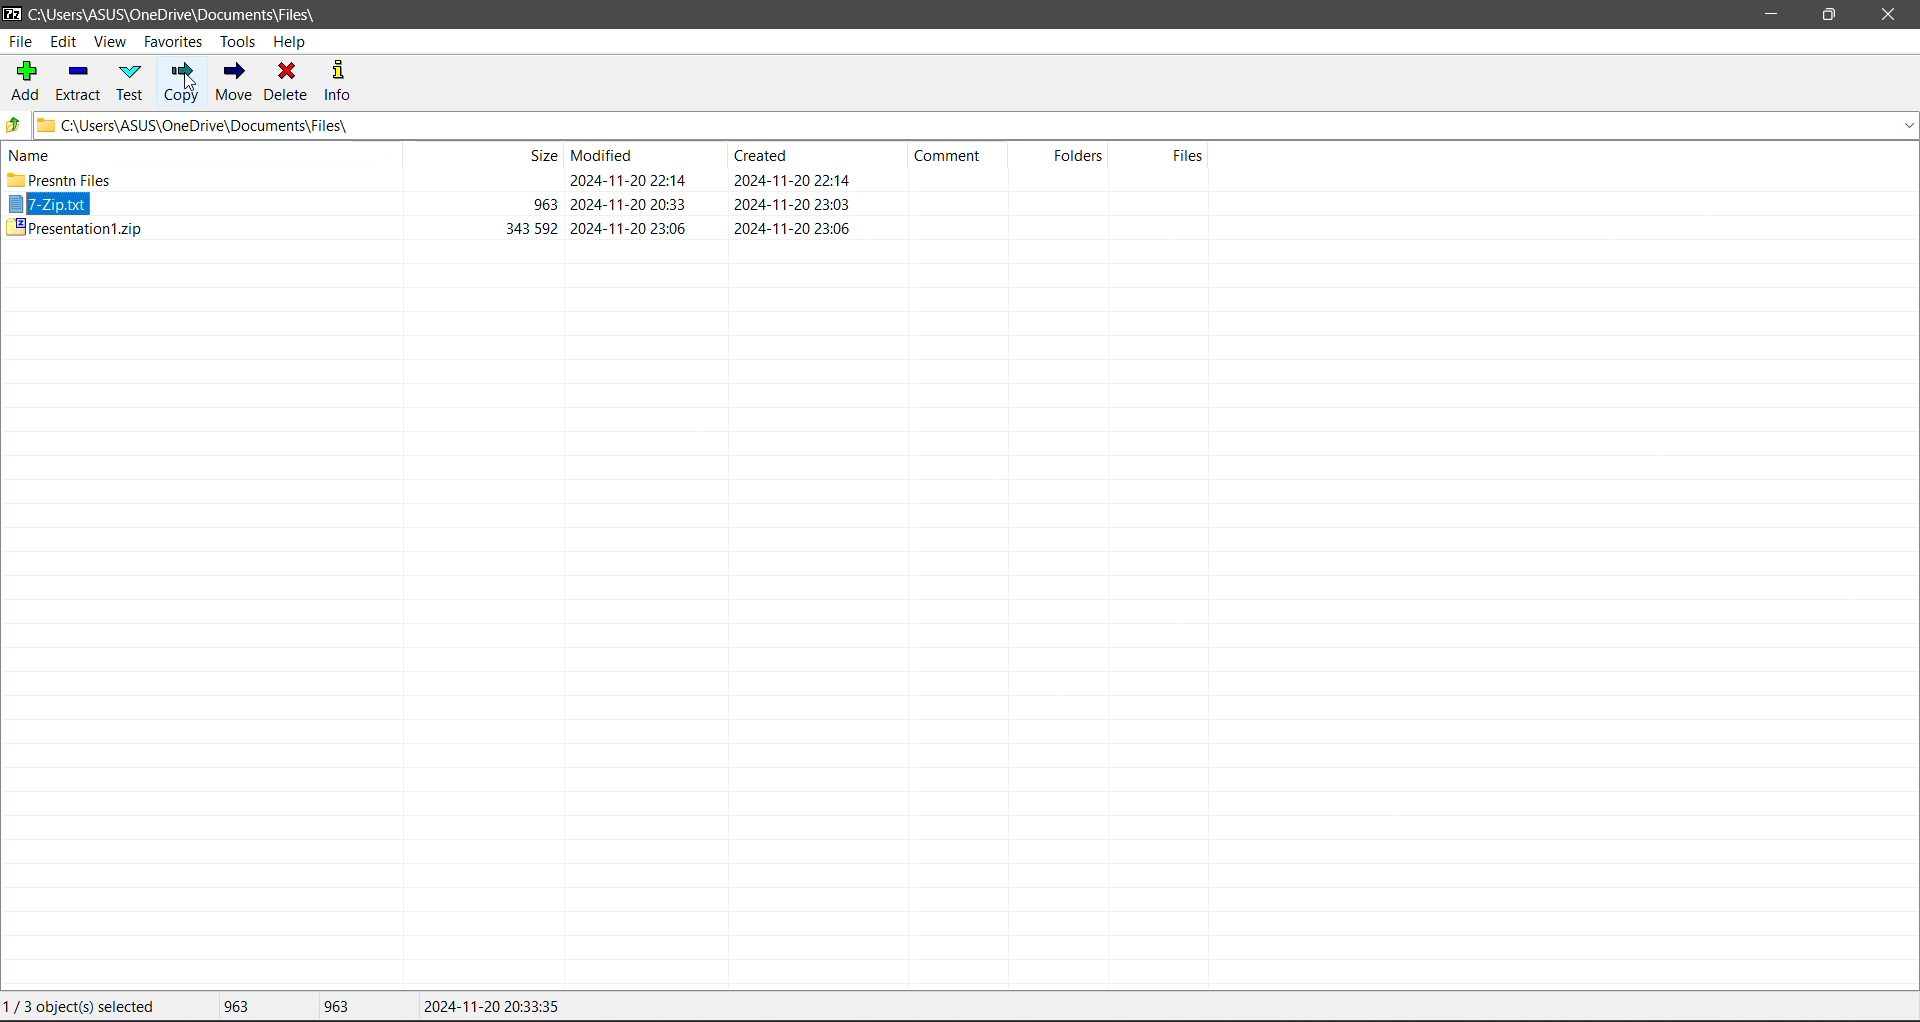 This screenshot has height=1022, width=1920. What do you see at coordinates (235, 82) in the screenshot?
I see `Move` at bounding box center [235, 82].